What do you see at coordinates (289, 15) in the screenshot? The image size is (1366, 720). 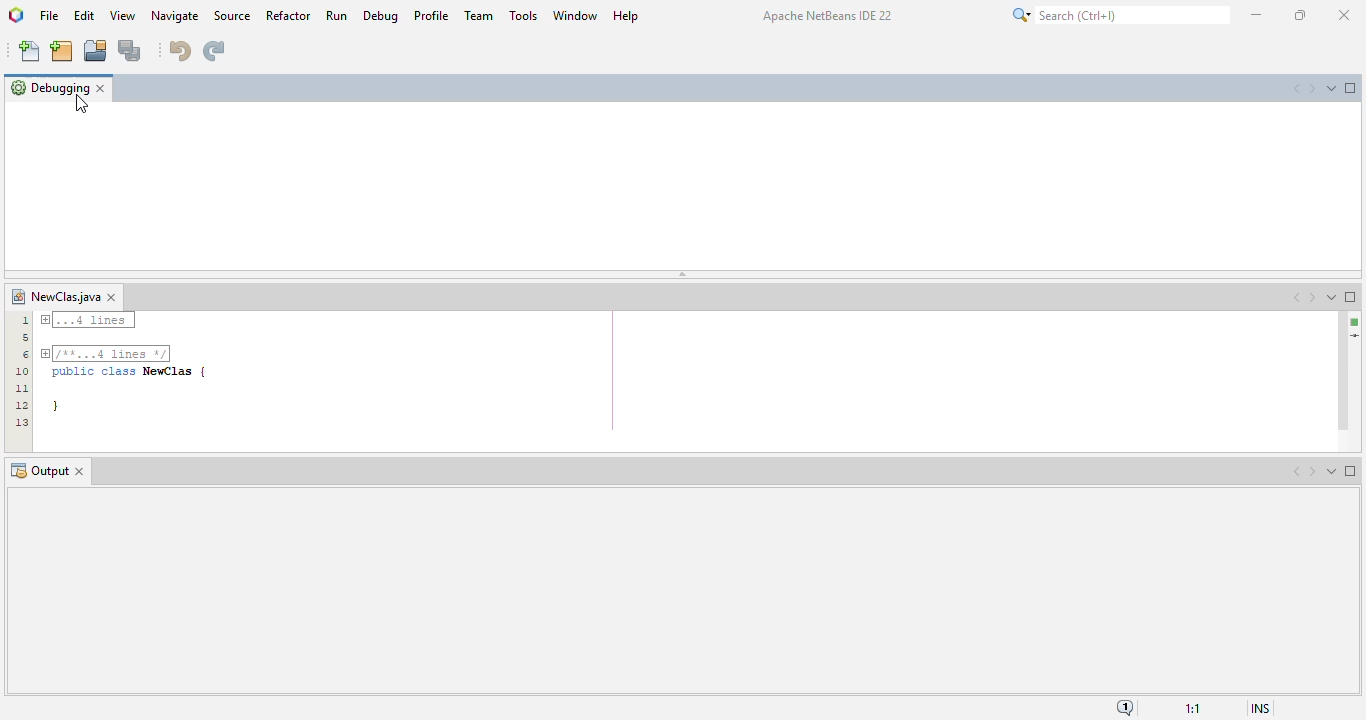 I see `refactor` at bounding box center [289, 15].